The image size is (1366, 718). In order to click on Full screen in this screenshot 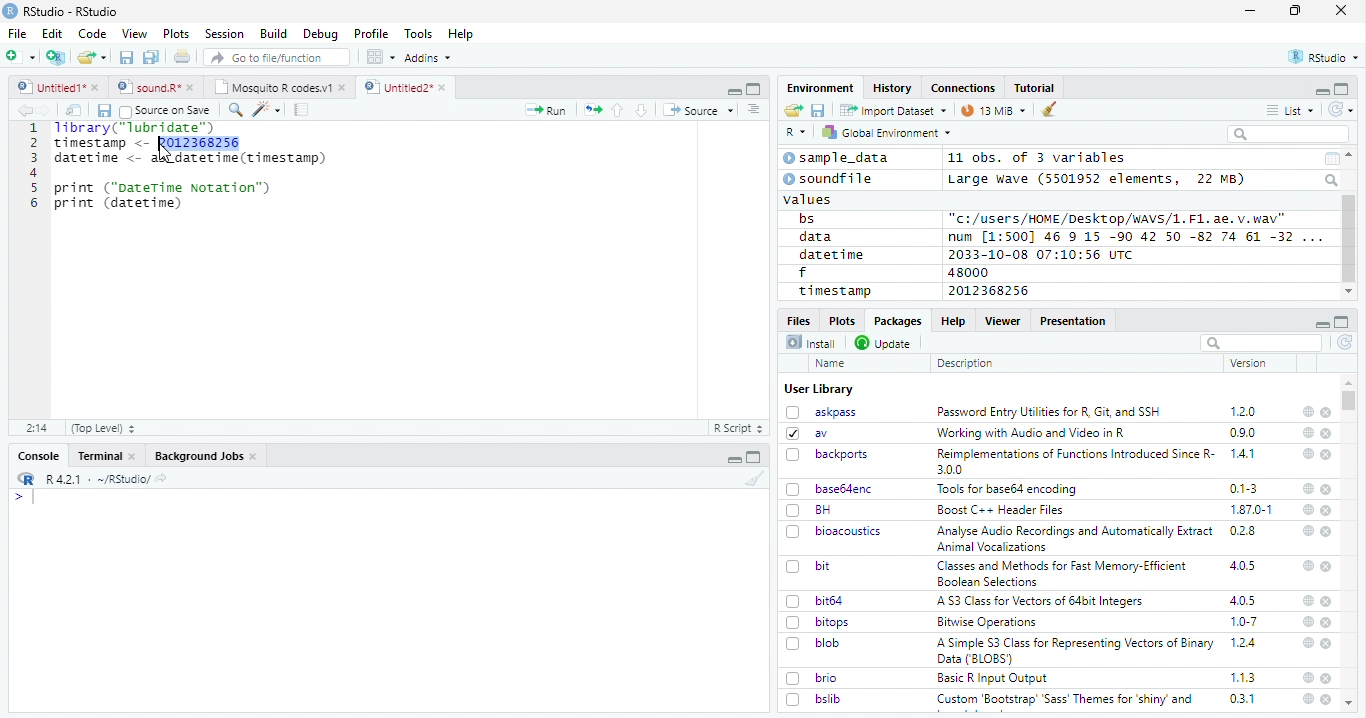, I will do `click(754, 457)`.